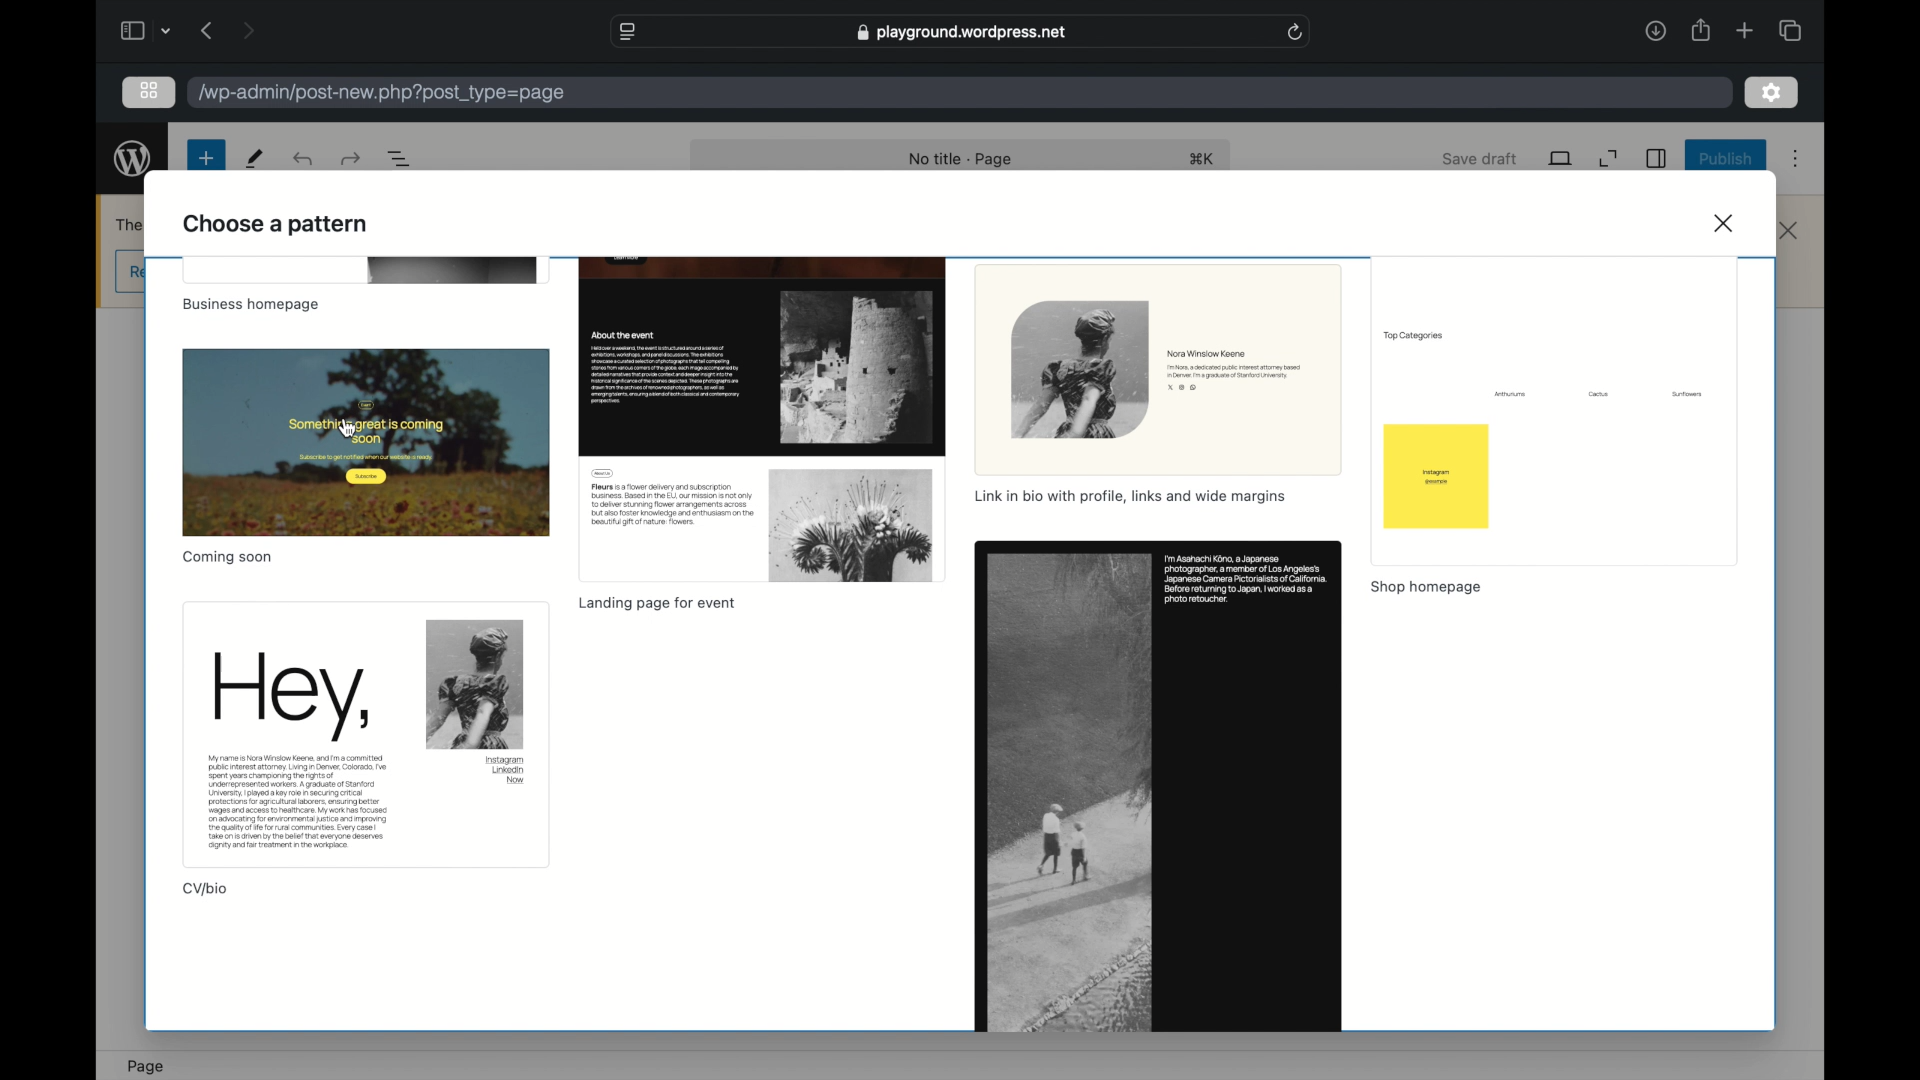 The width and height of the screenshot is (1920, 1080). Describe the element at coordinates (348, 428) in the screenshot. I see `cursor` at that location.